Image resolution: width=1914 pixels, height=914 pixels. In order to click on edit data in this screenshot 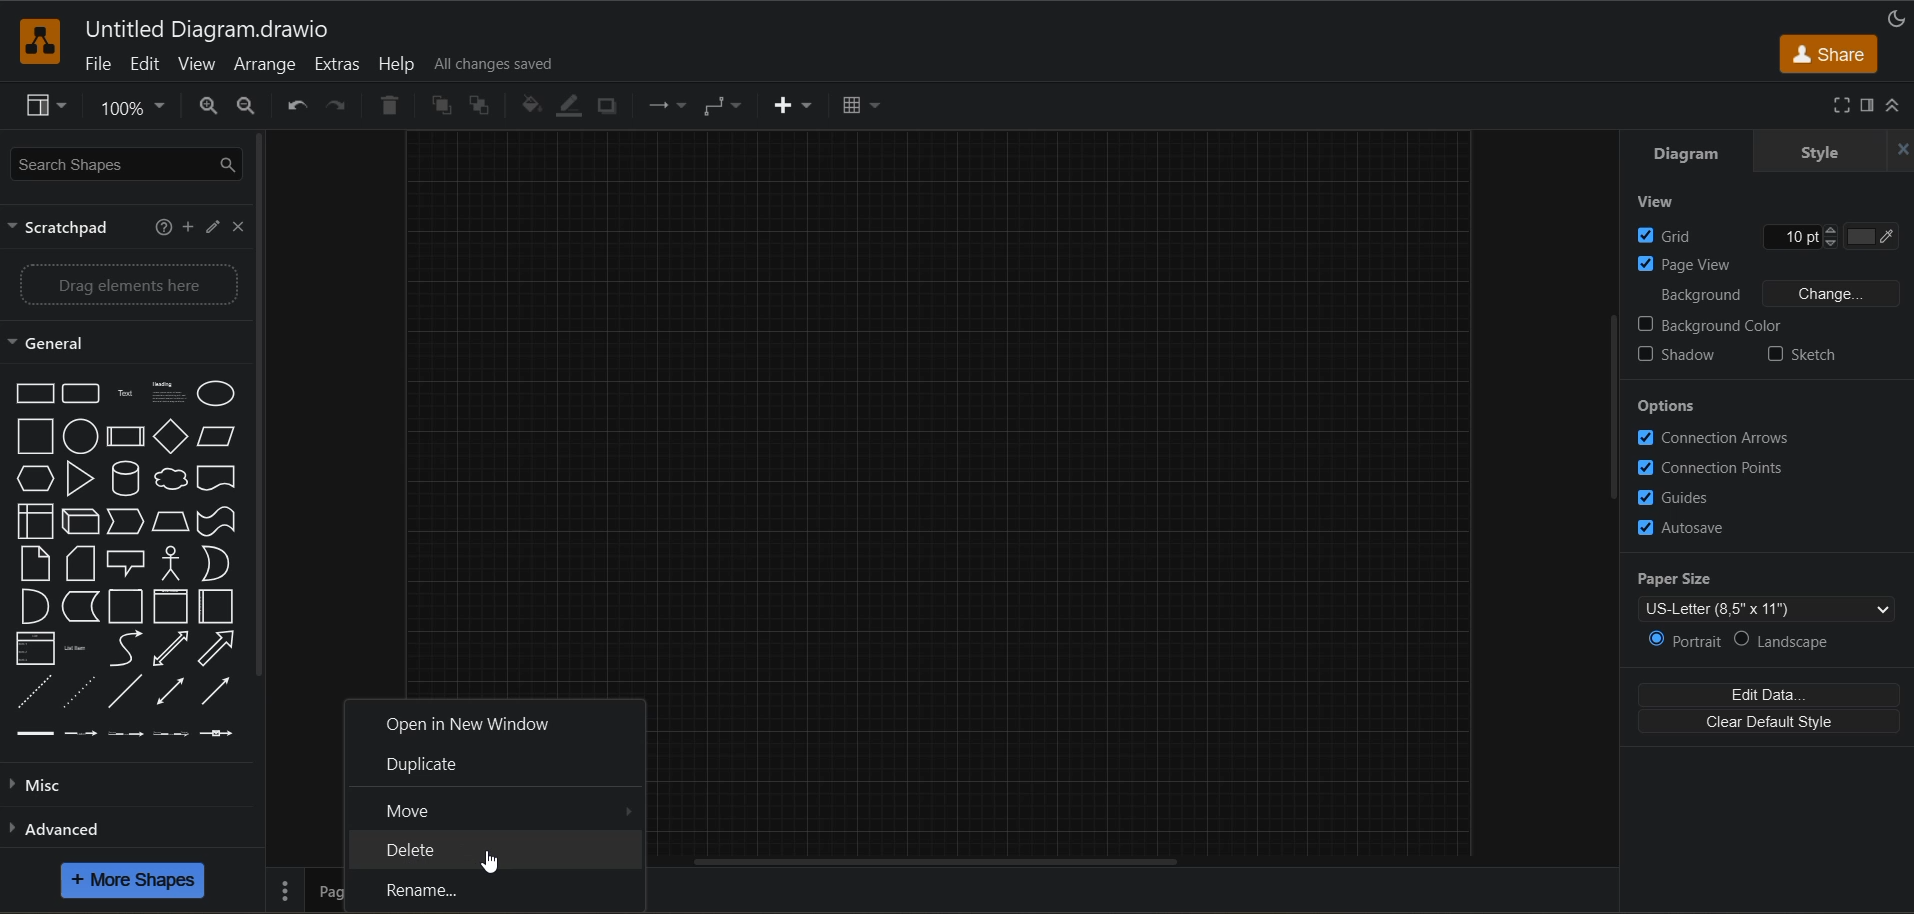, I will do `click(1772, 695)`.